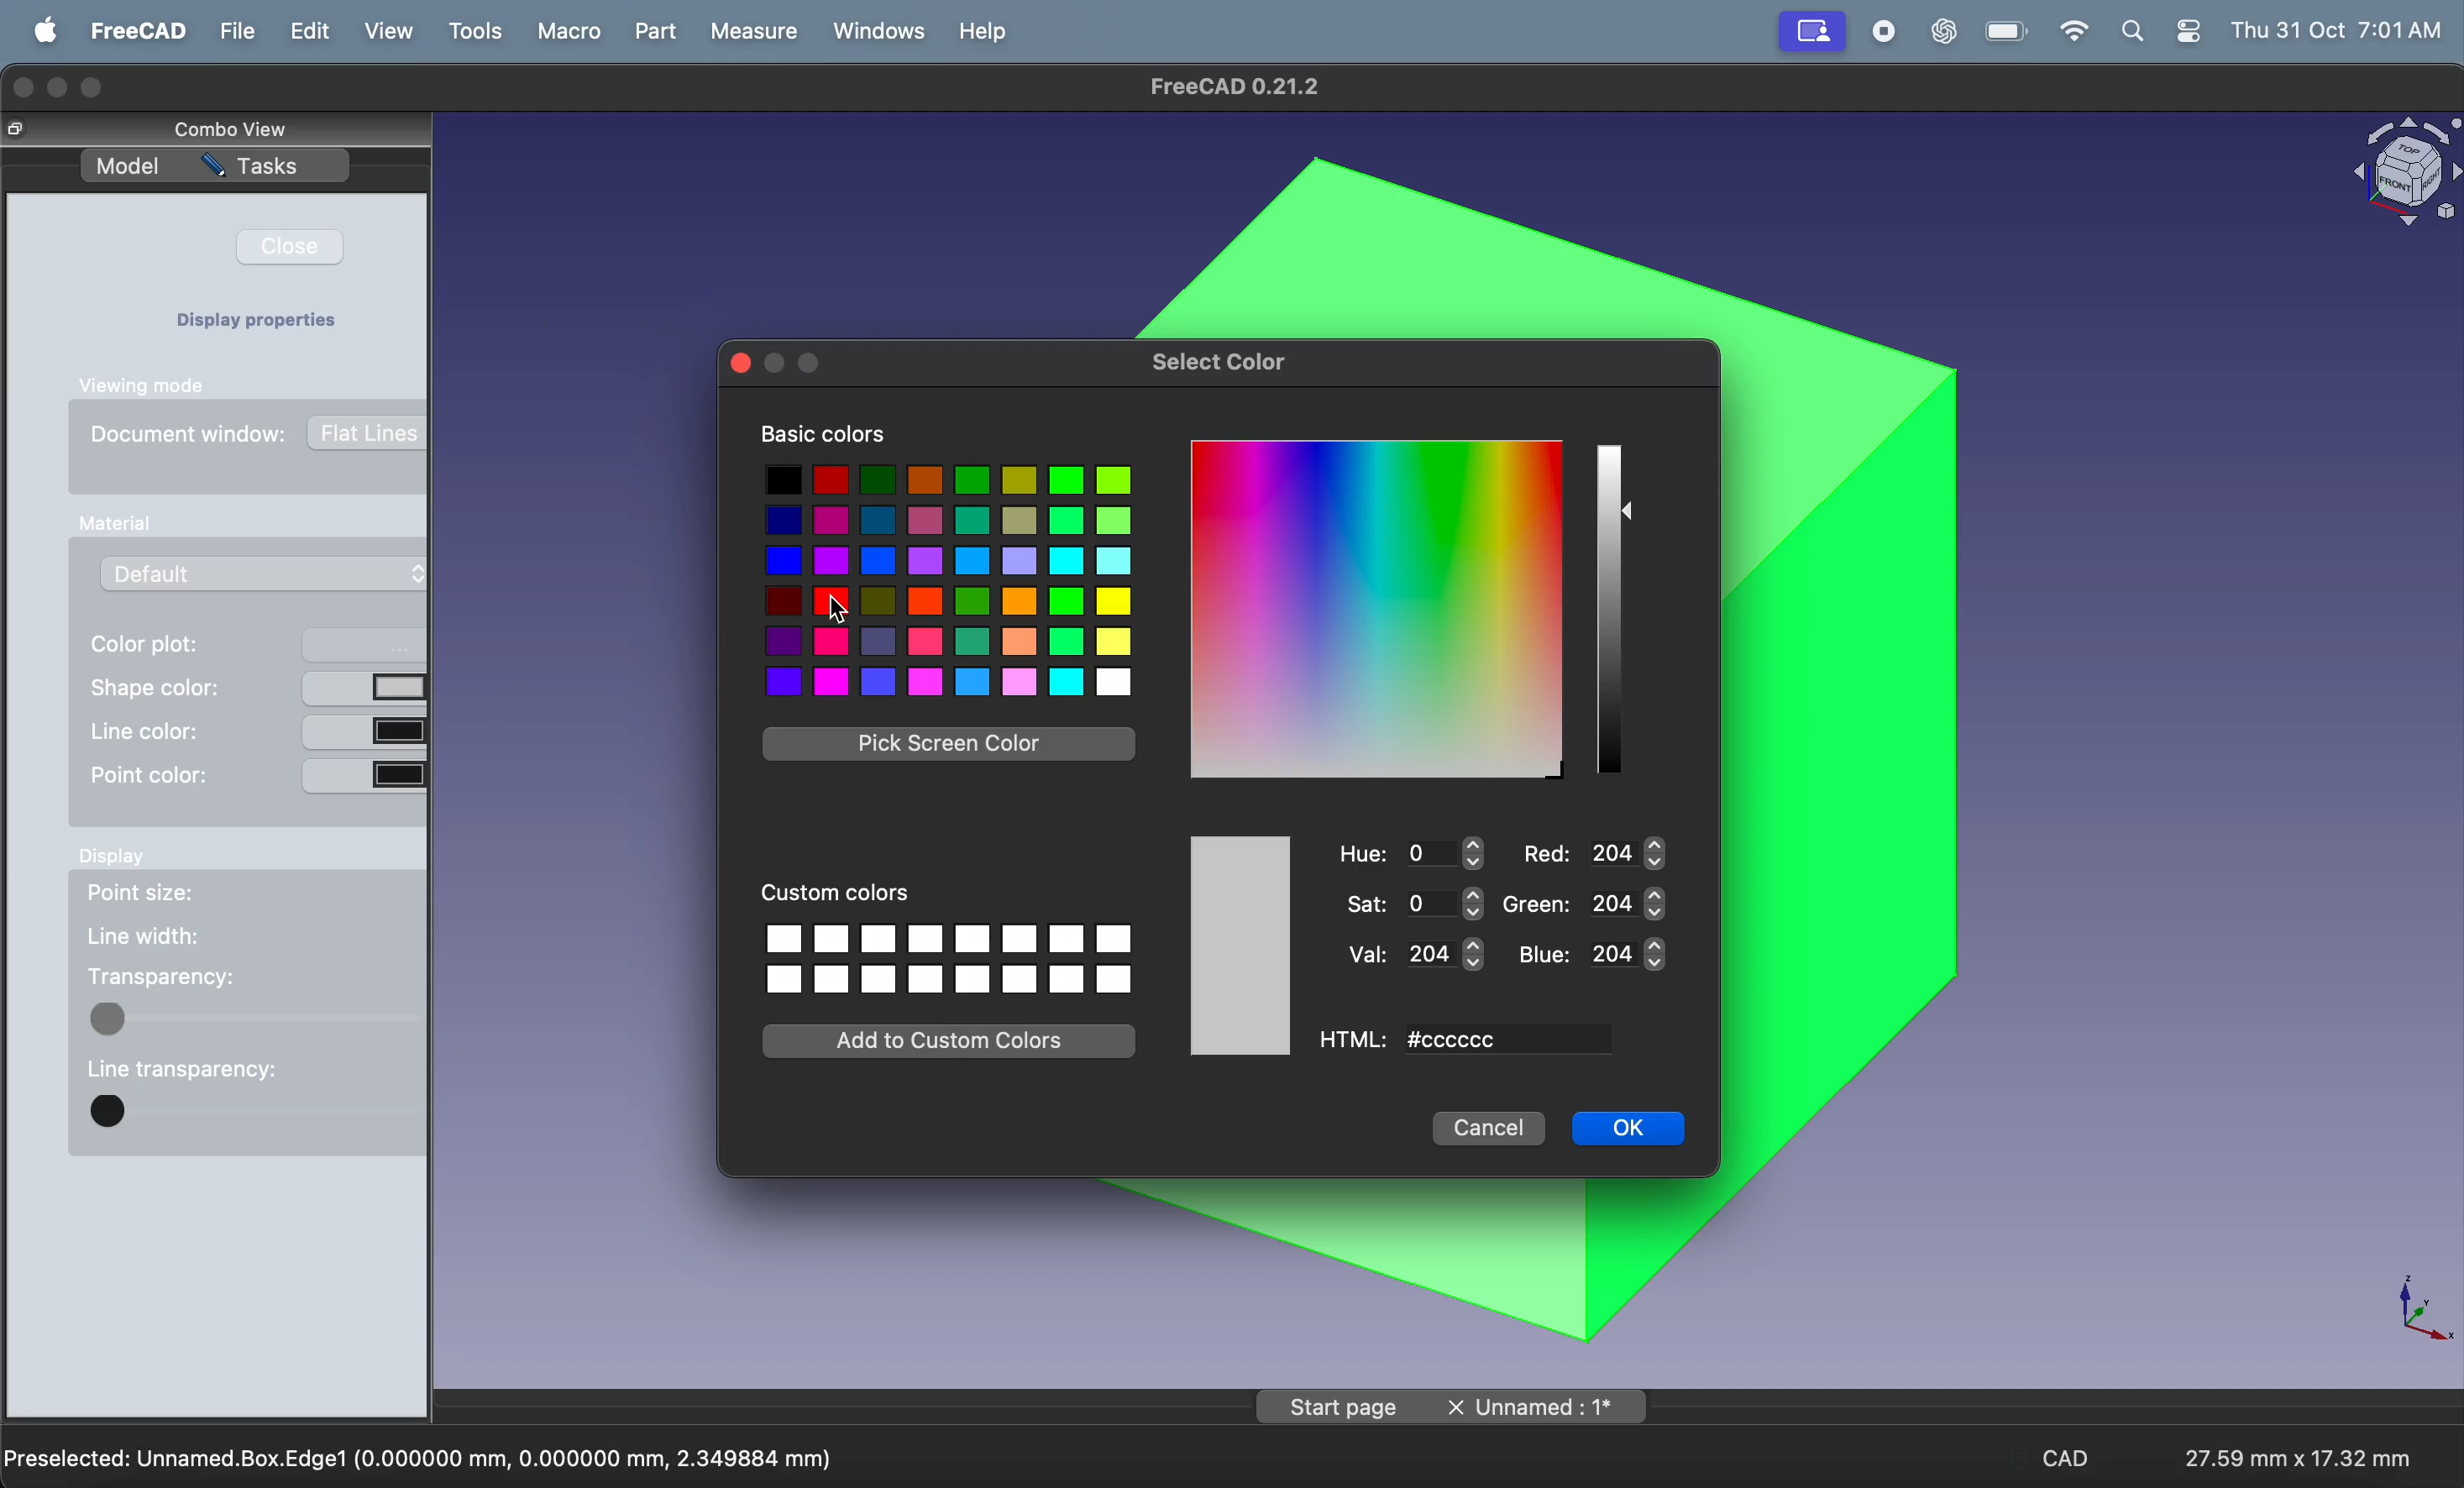  Describe the element at coordinates (265, 323) in the screenshot. I see `display properties` at that location.